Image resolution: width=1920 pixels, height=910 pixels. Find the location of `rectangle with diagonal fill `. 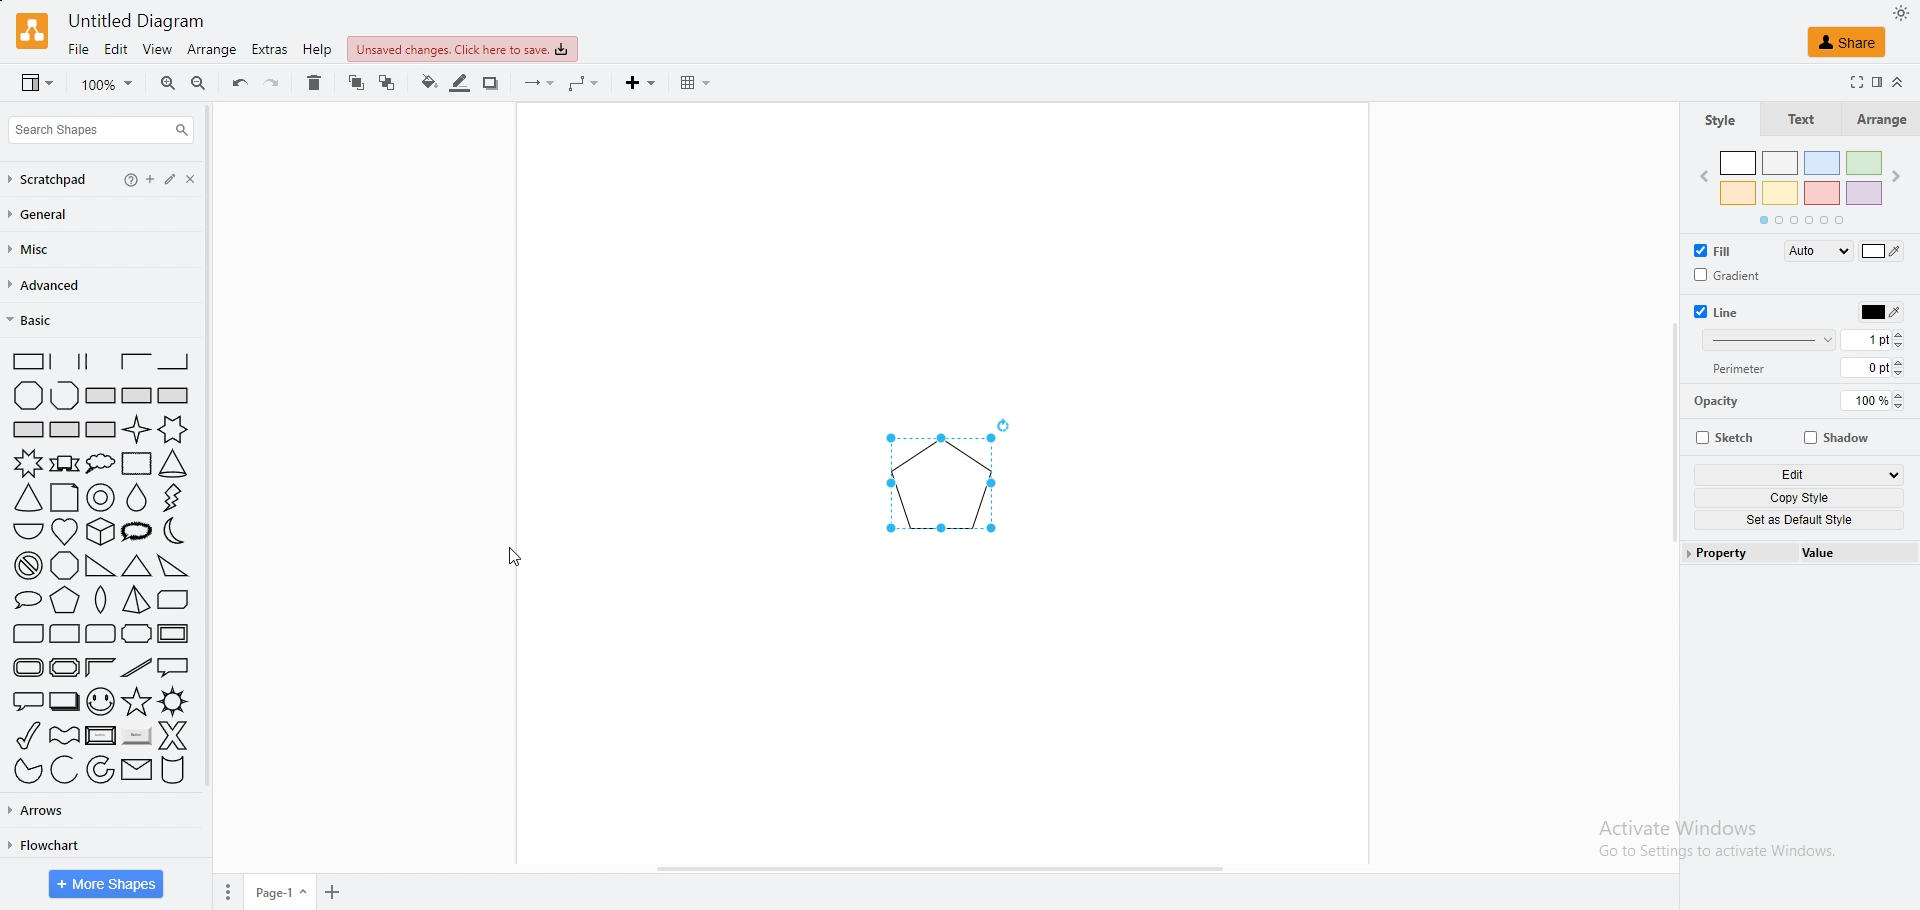

rectangle with diagonal fill  is located at coordinates (100, 395).